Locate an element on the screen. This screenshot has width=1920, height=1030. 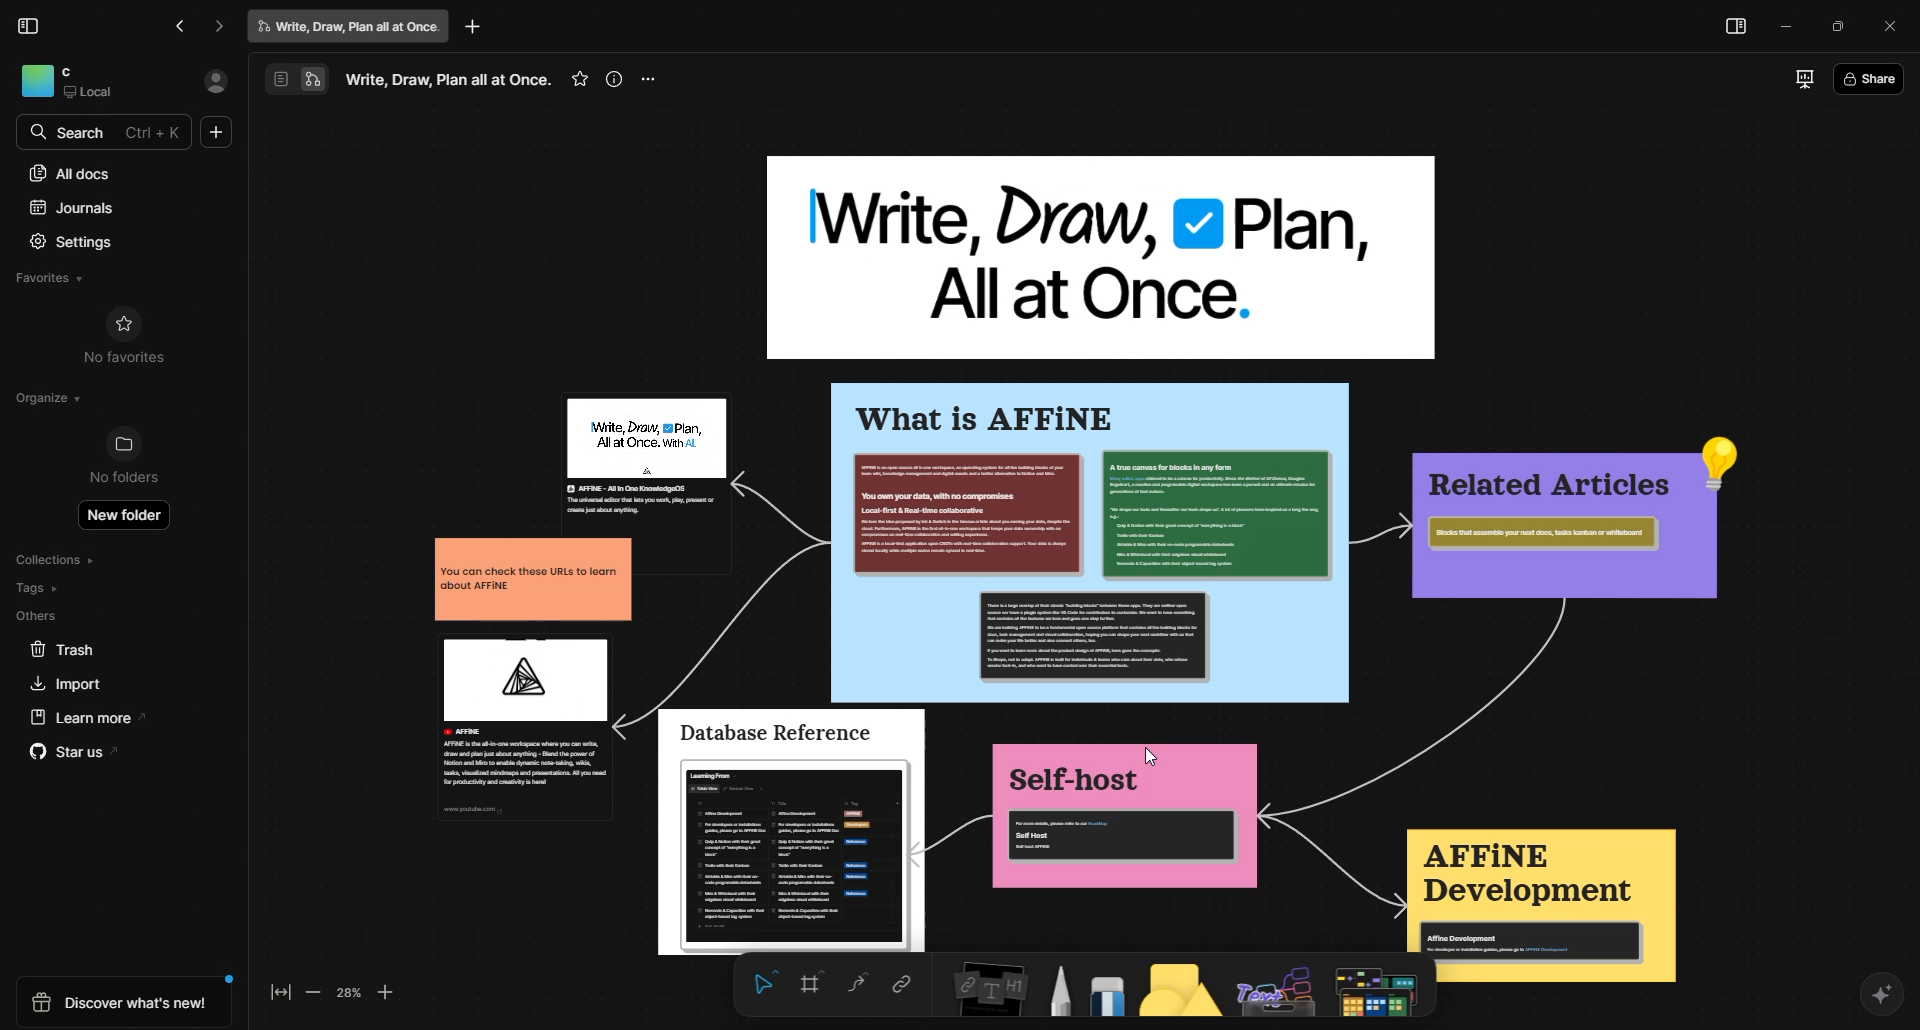
Restore down is located at coordinates (1840, 27).